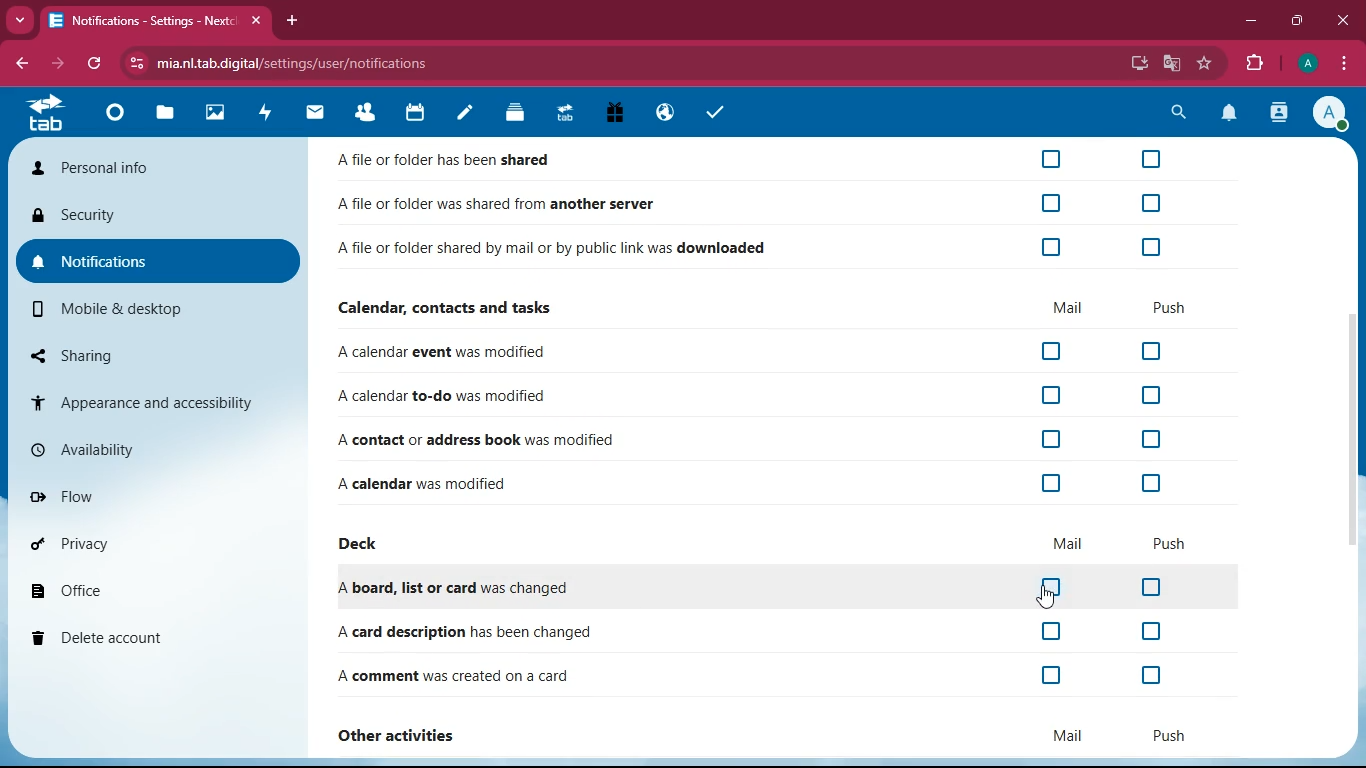  I want to click on Calendar, contacts and tasks, so click(457, 304).